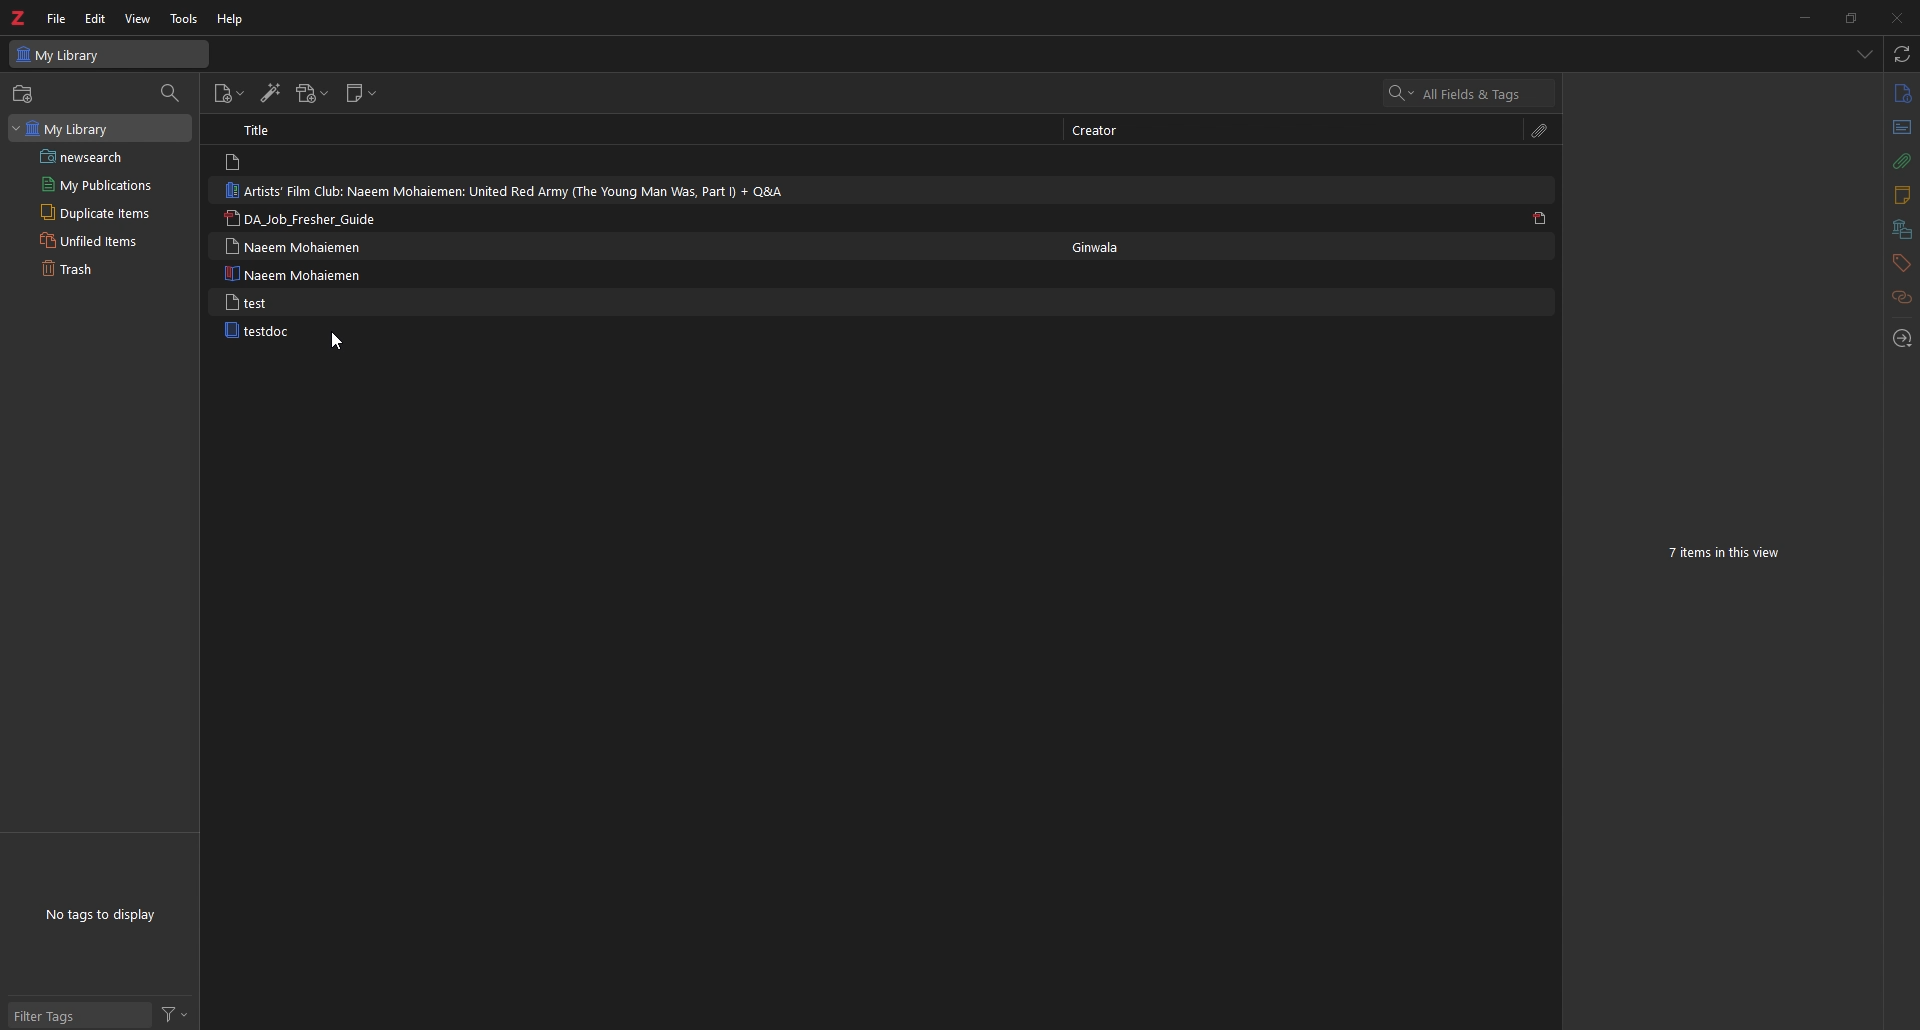 The width and height of the screenshot is (1920, 1030). Describe the element at coordinates (304, 220) in the screenshot. I see `DA_lob_Fresher_Guide` at that location.